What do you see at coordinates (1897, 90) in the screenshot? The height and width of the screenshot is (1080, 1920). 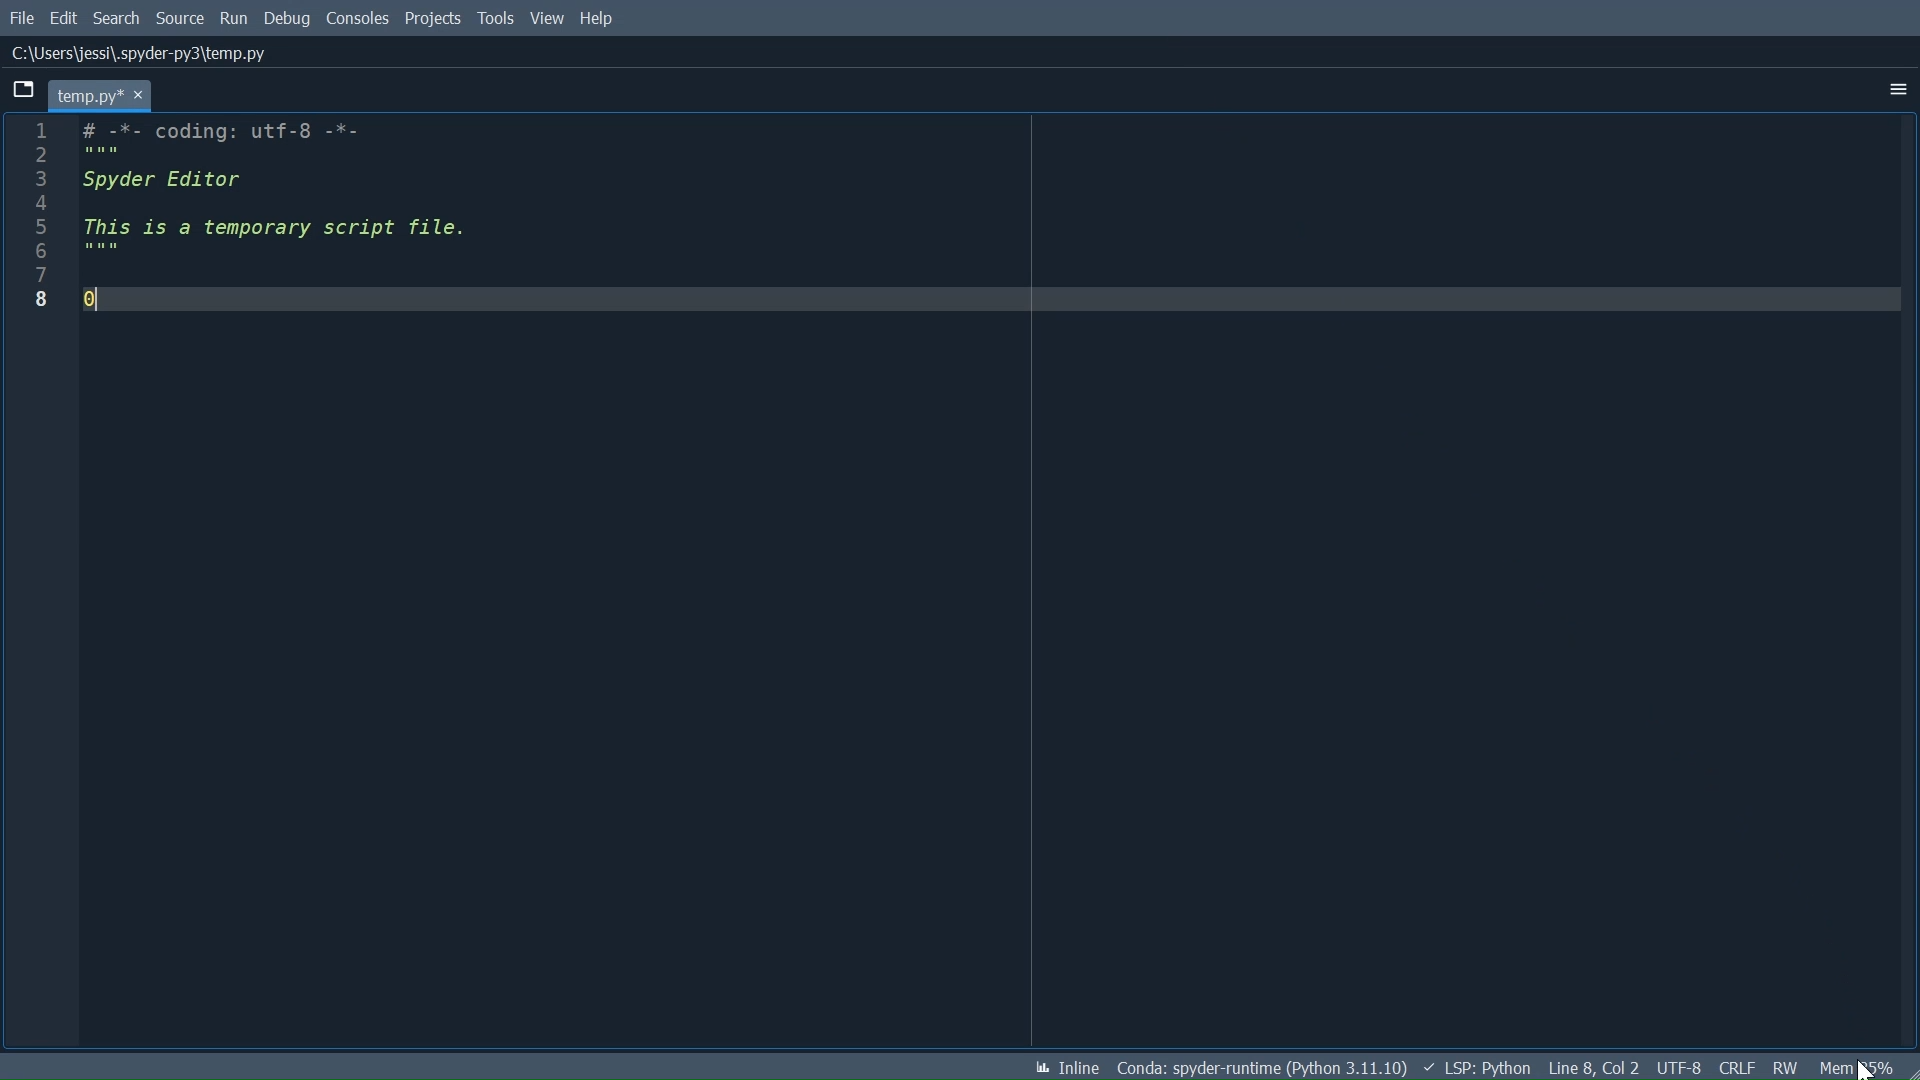 I see `More Options` at bounding box center [1897, 90].